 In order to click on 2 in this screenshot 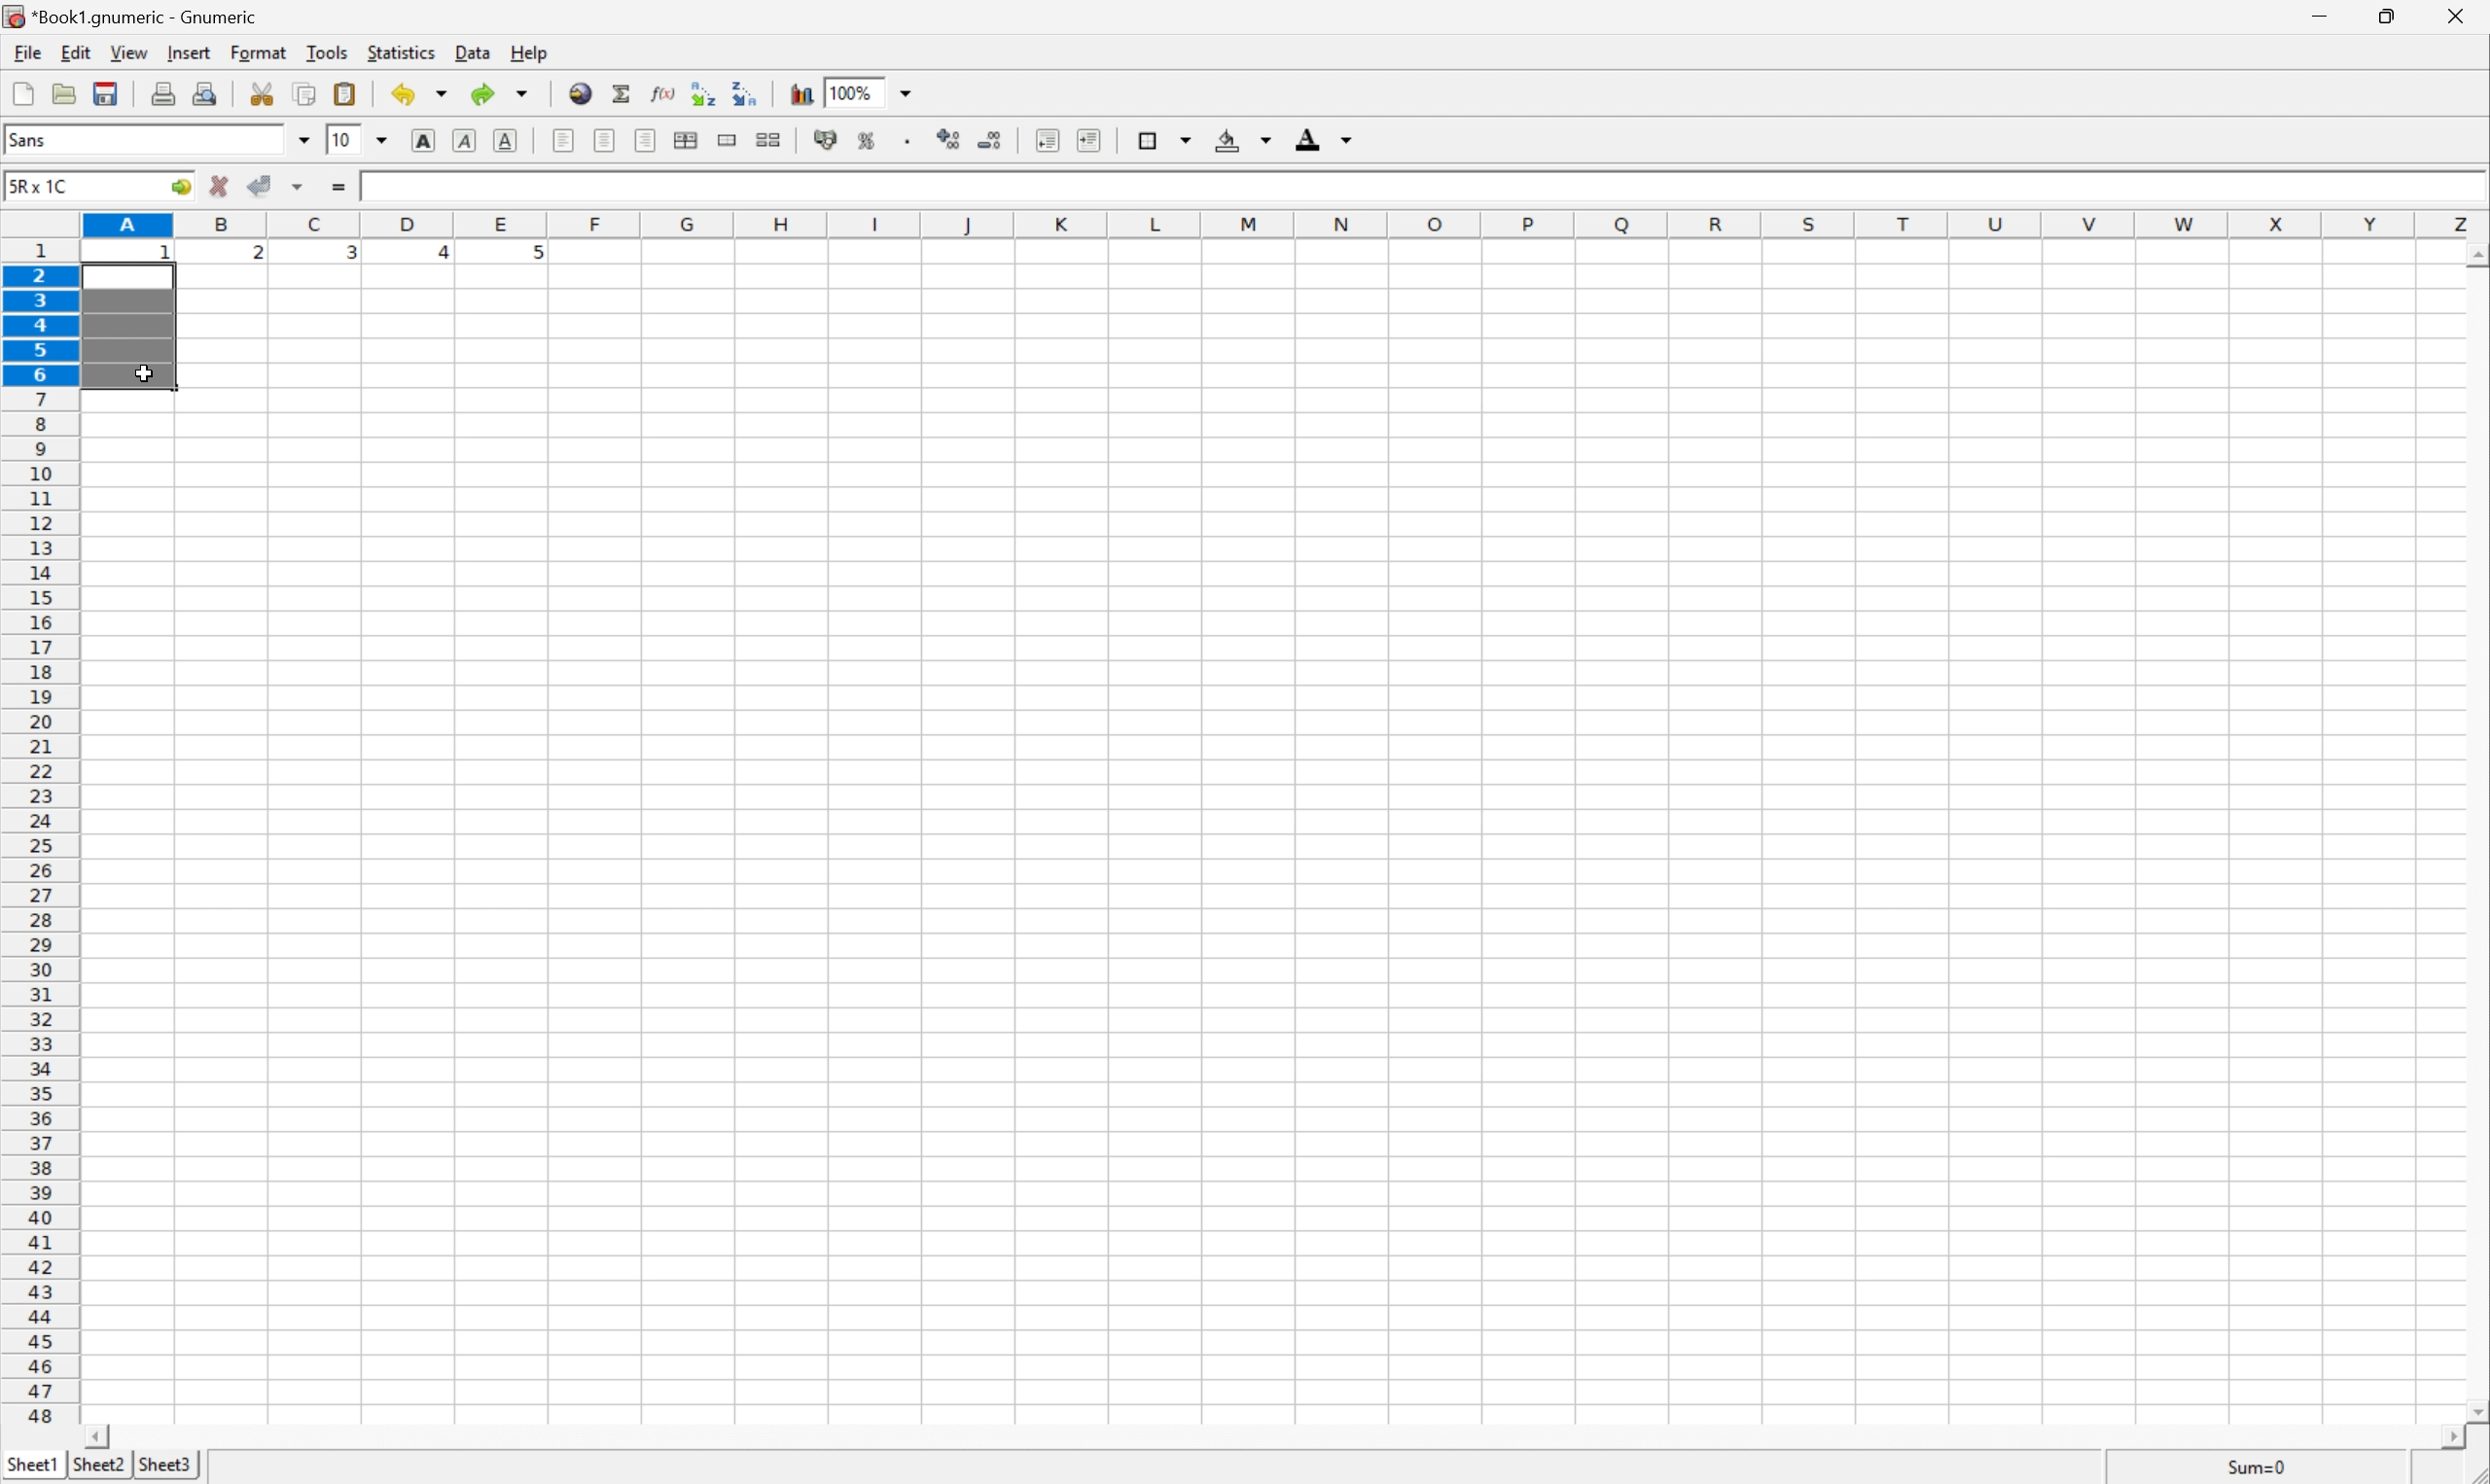, I will do `click(257, 257)`.